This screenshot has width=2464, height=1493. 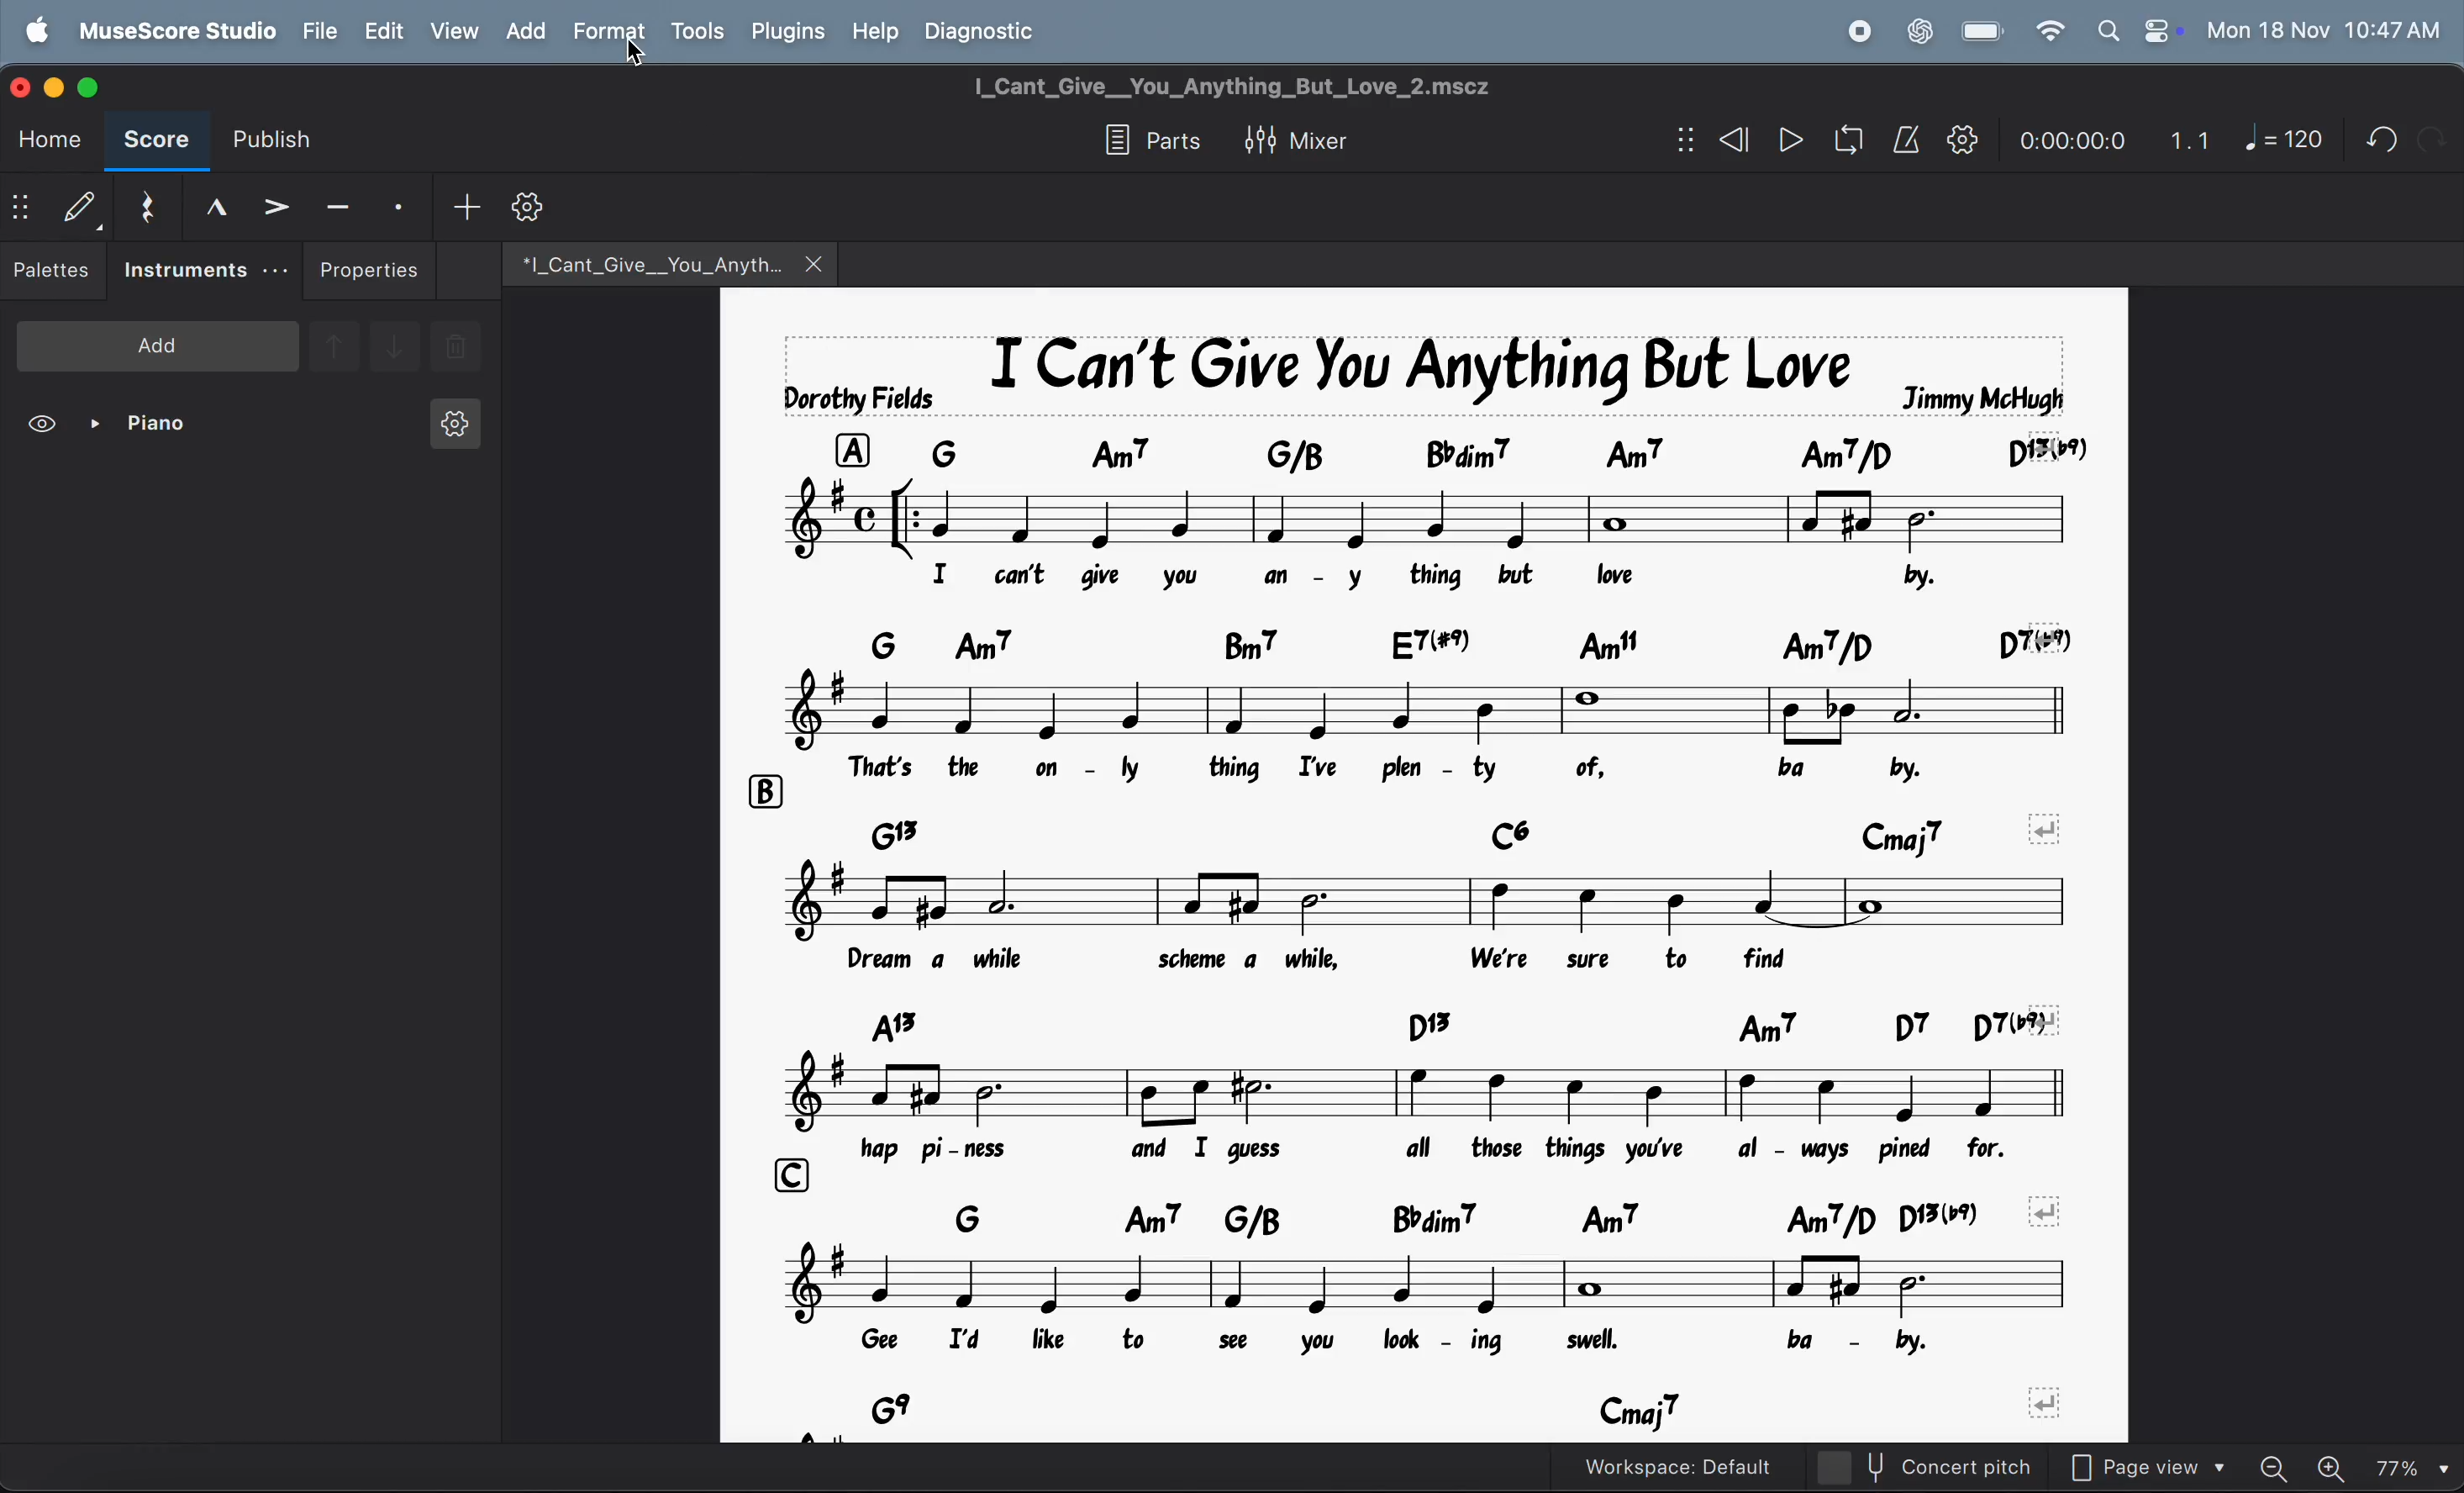 I want to click on show/hide, so click(x=21, y=210).